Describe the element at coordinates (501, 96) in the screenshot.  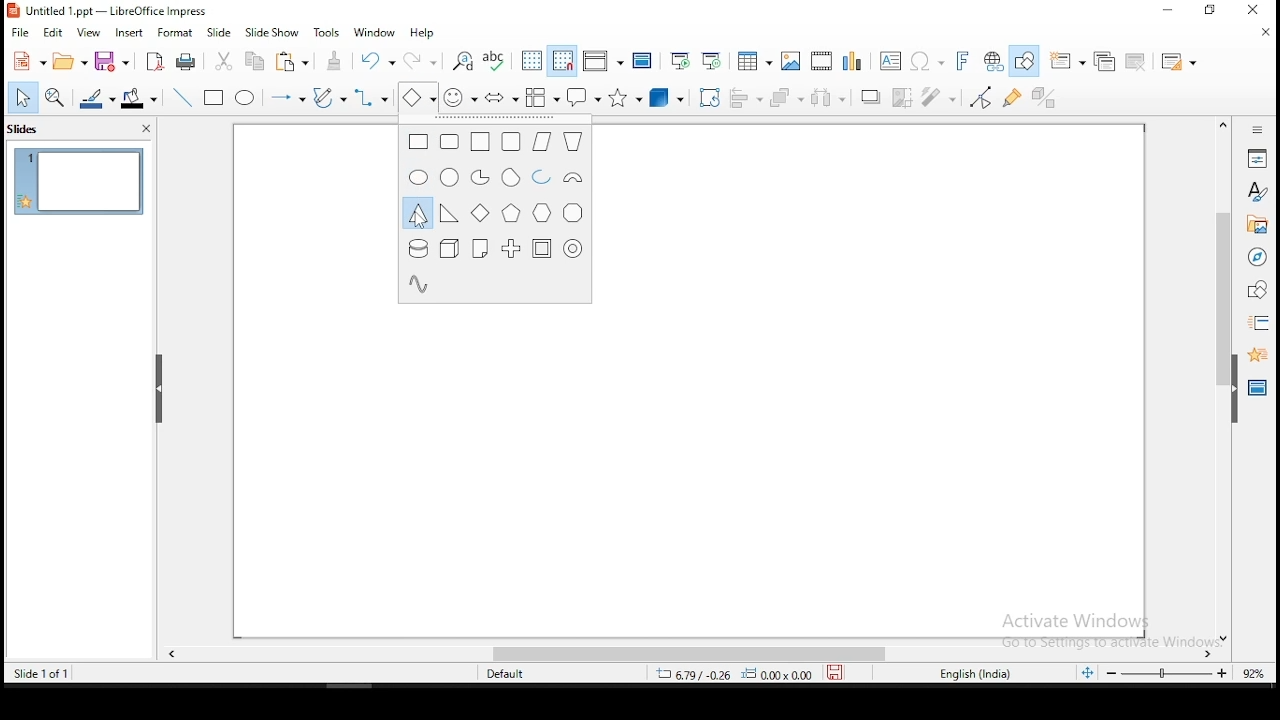
I see `block arrows` at that location.